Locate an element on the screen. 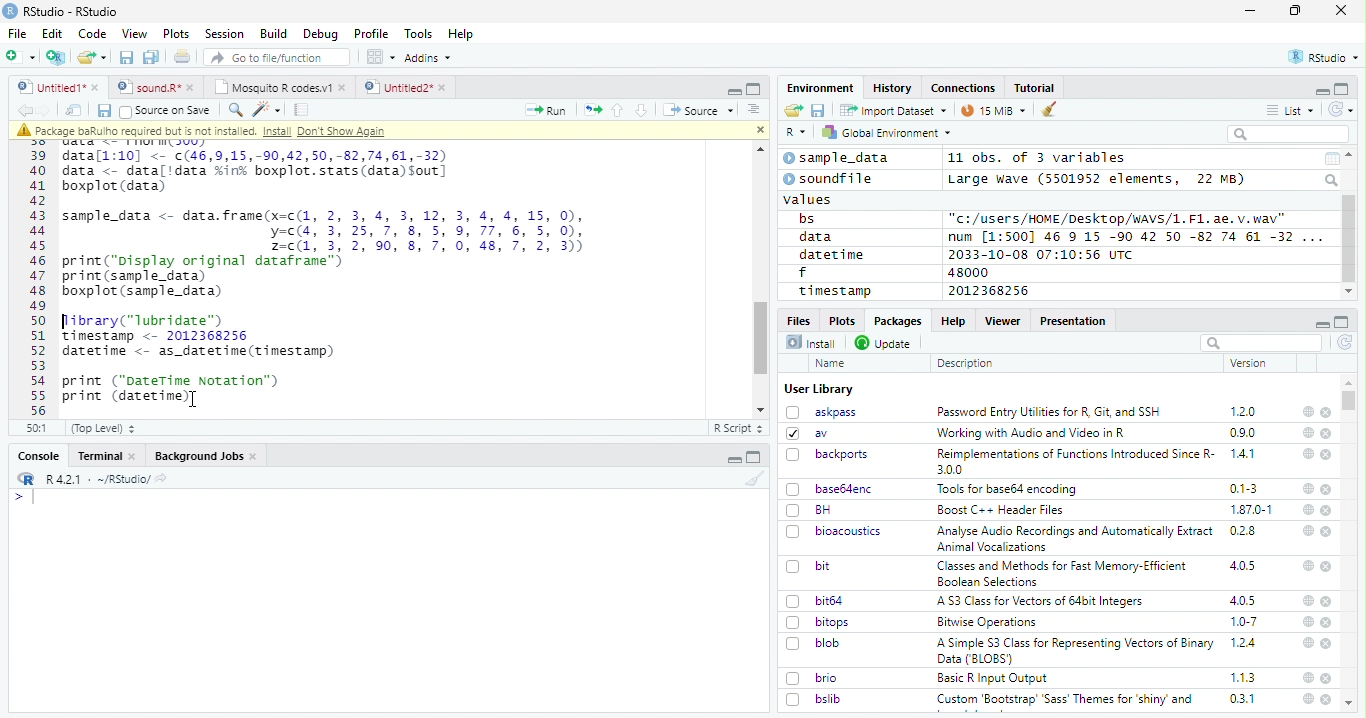 The width and height of the screenshot is (1366, 718). "c:/users/HOME /Desktop/wWAVS/1.F1, ae. v.wav" is located at coordinates (1119, 217).